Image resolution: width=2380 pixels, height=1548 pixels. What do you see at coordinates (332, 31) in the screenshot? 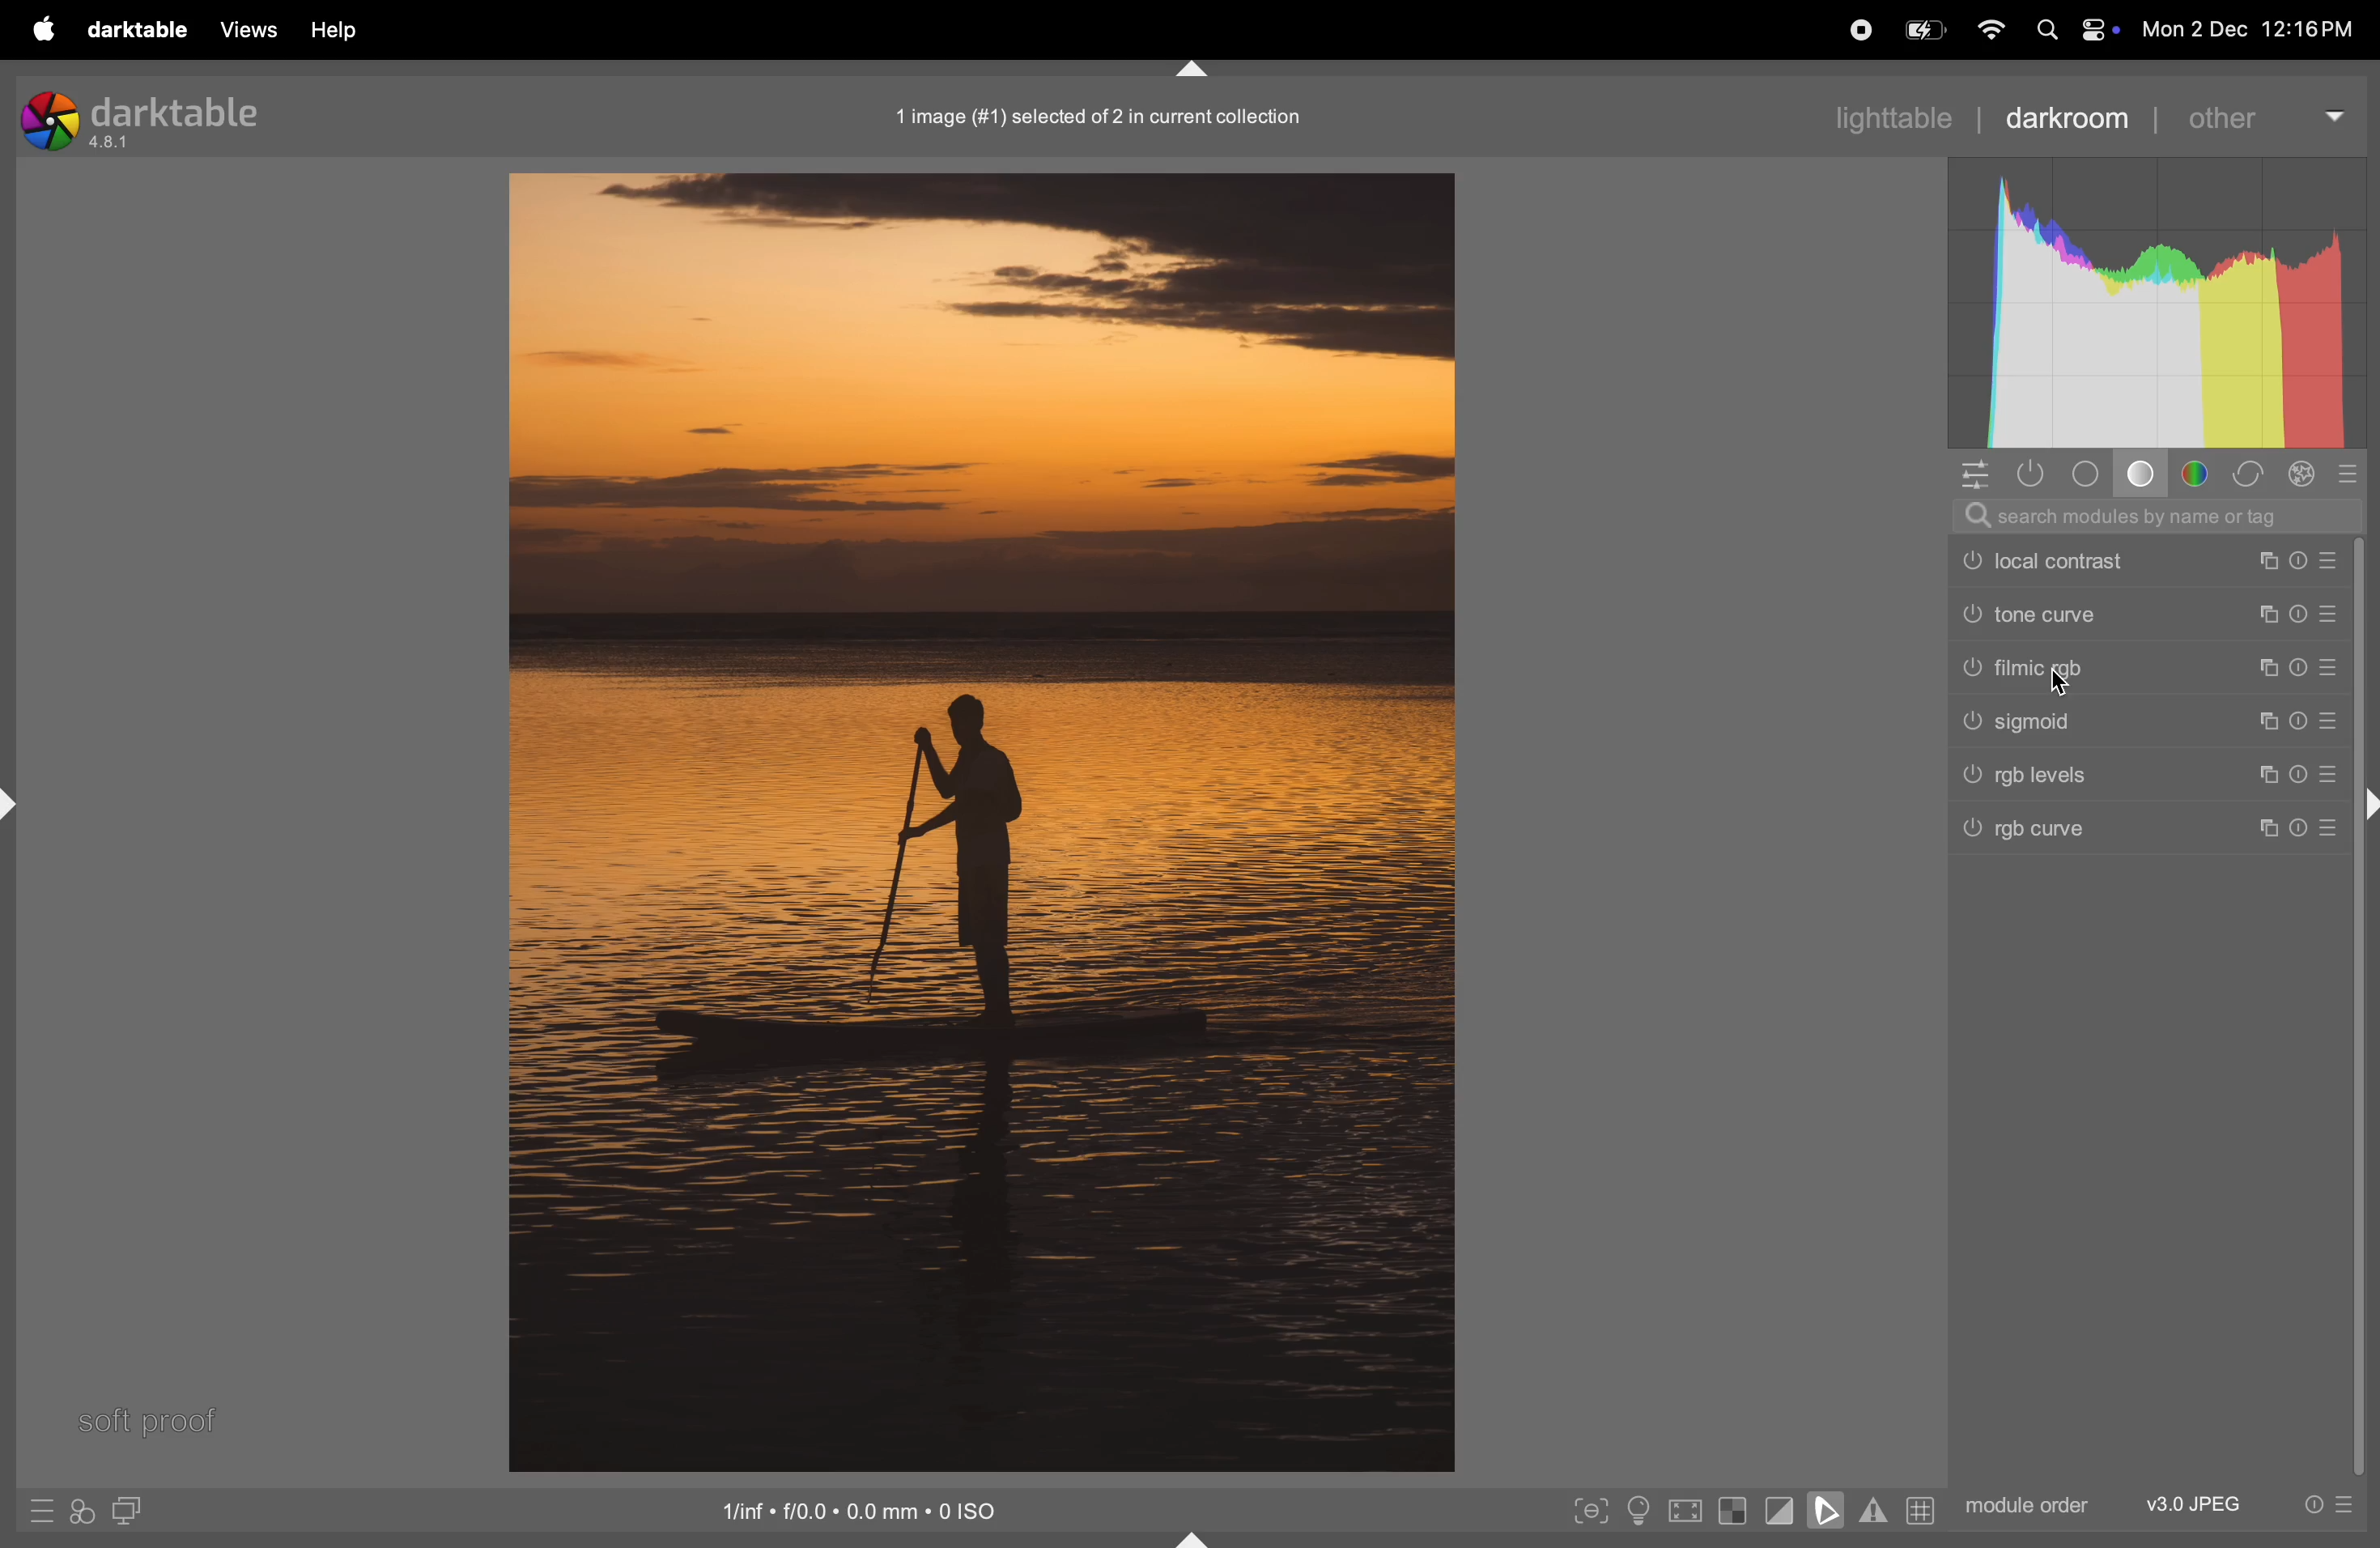
I see `help` at bounding box center [332, 31].